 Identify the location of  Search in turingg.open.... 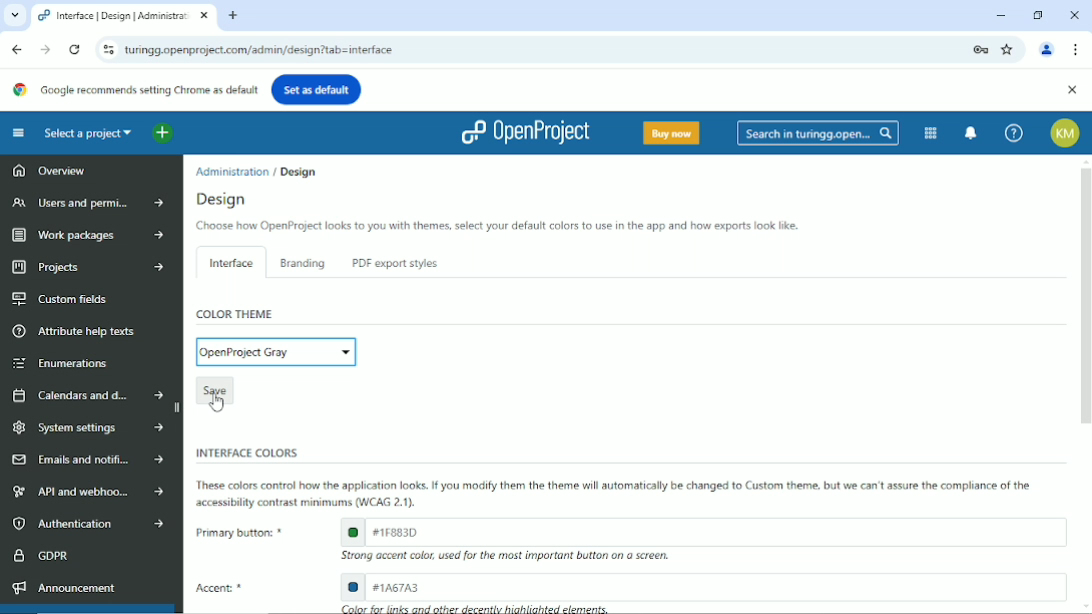
(818, 133).